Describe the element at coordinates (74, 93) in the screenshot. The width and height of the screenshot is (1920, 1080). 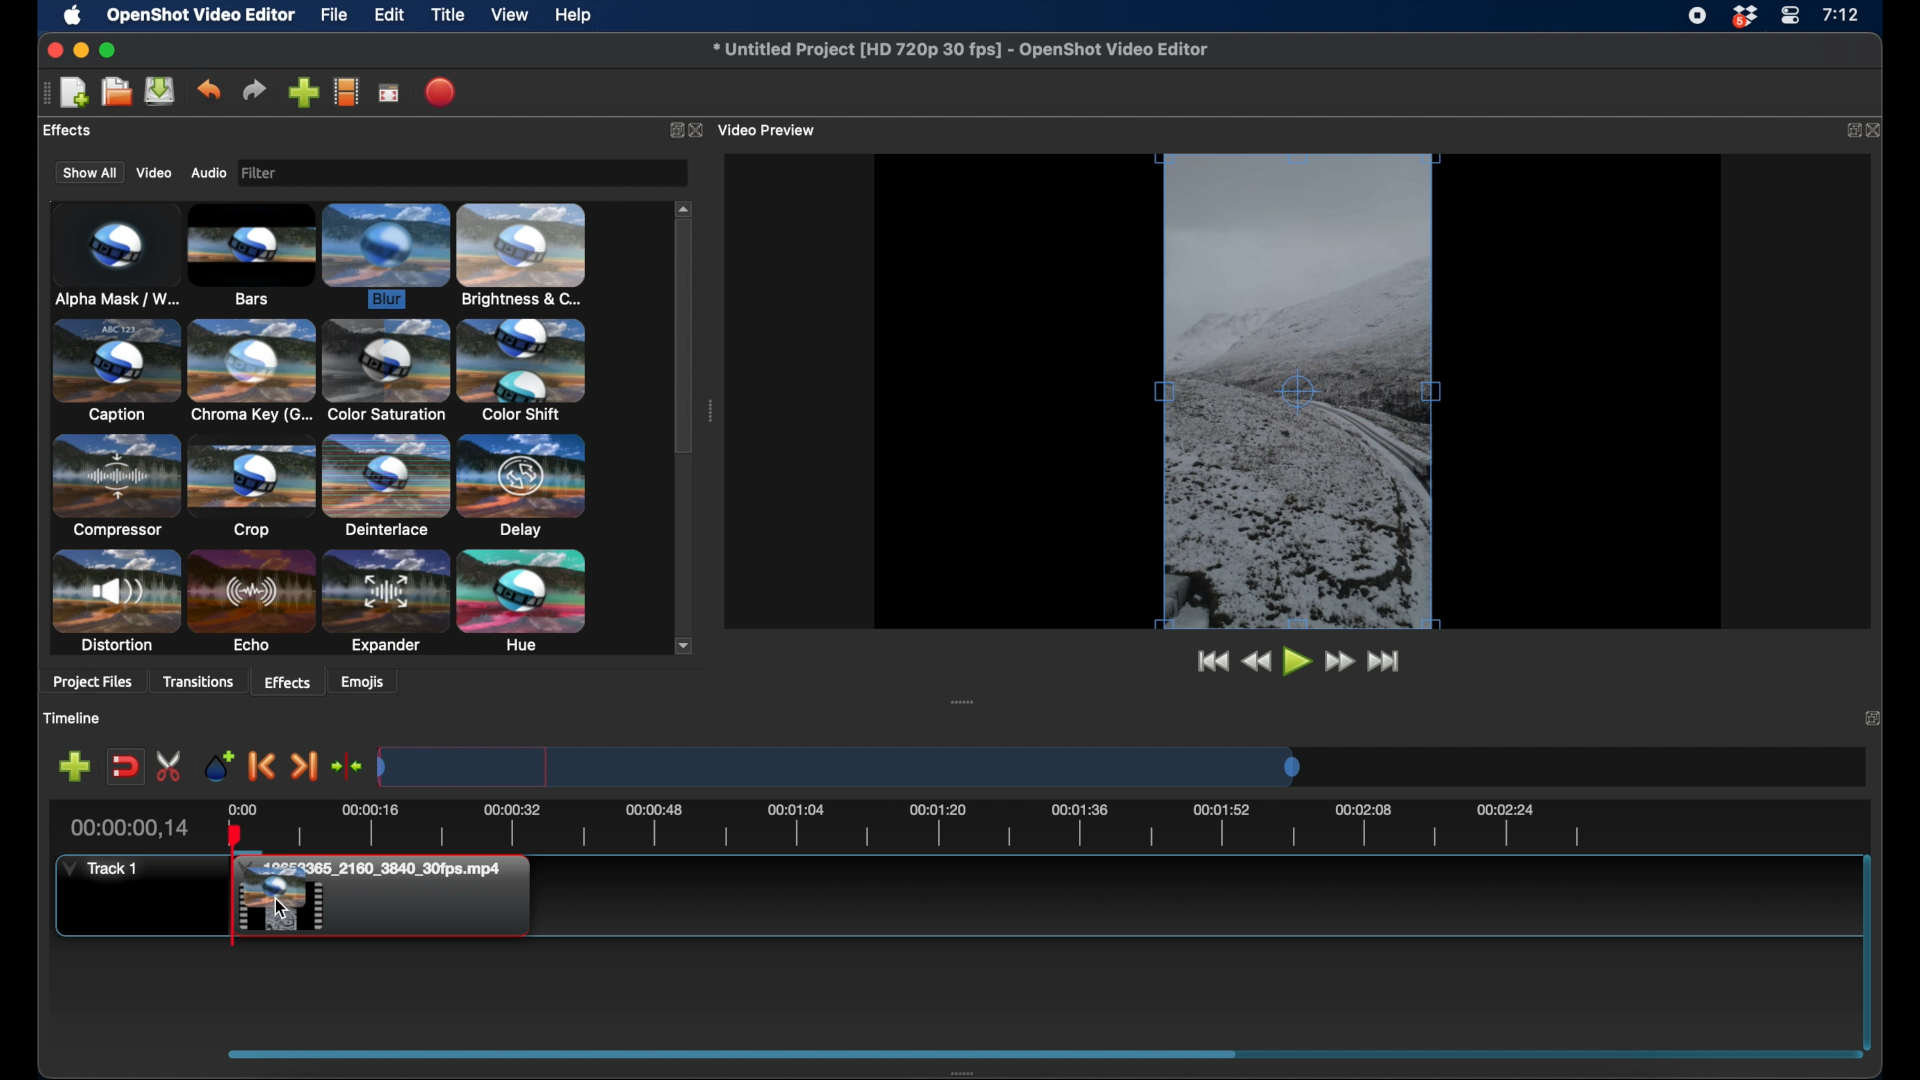
I see `new project` at that location.